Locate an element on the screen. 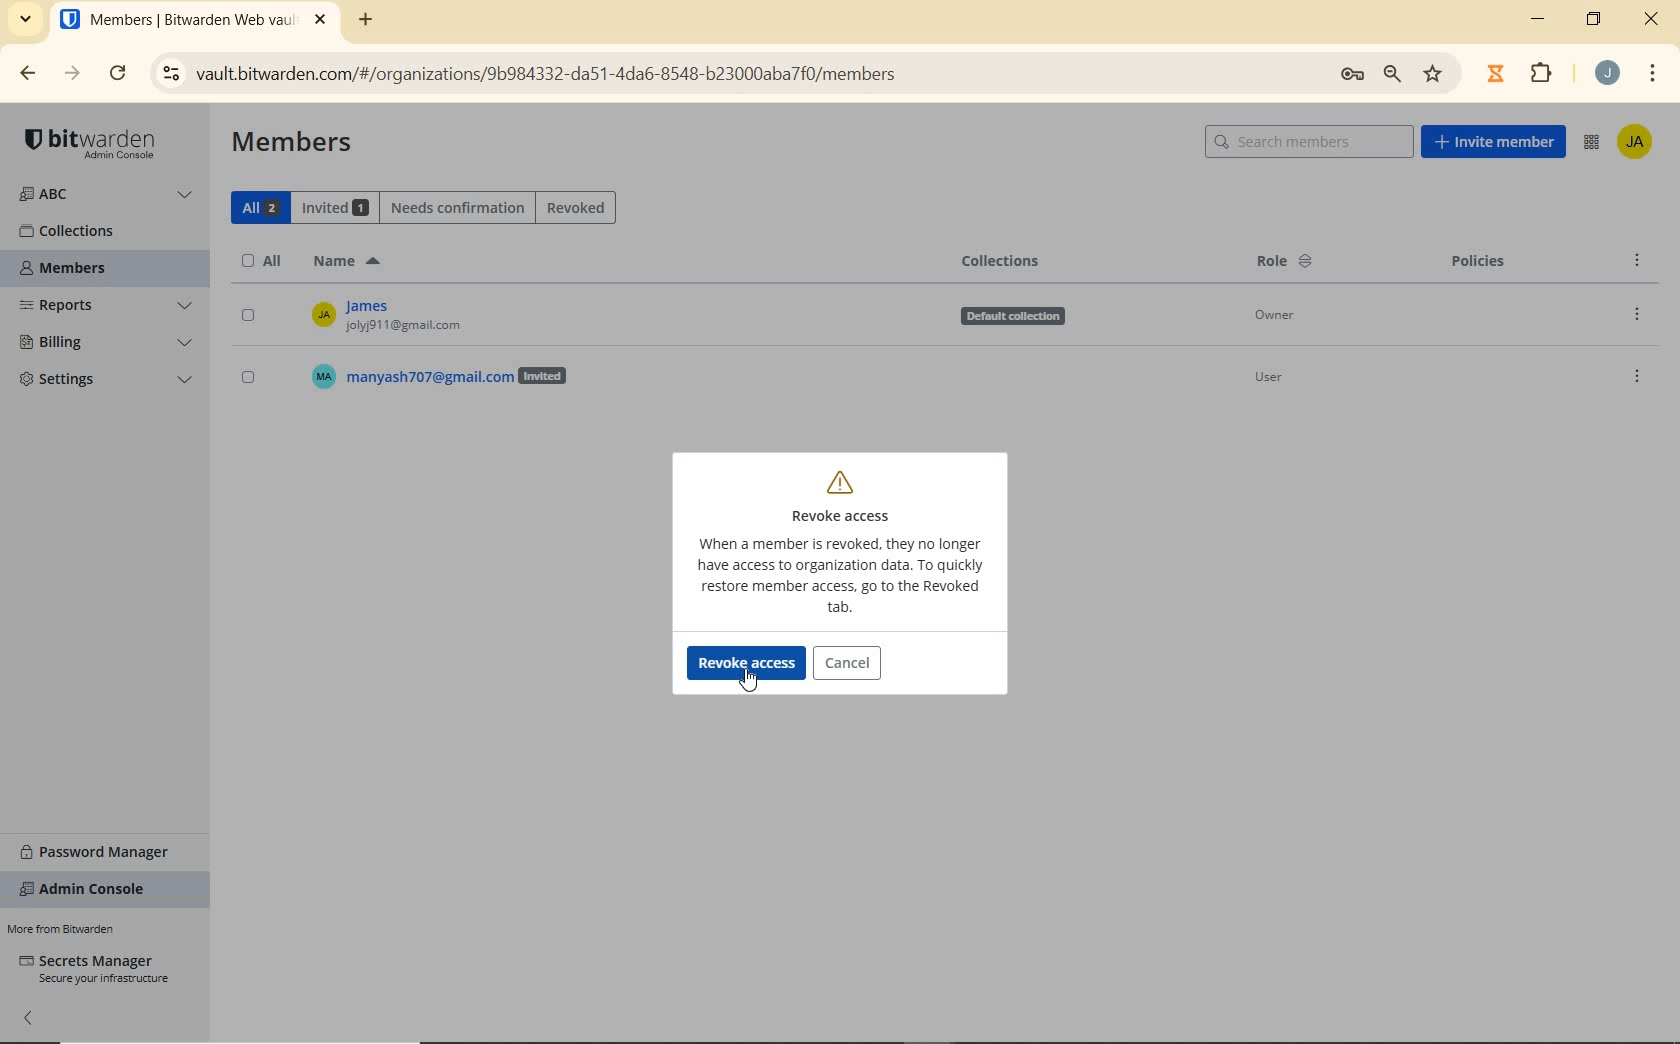   is located at coordinates (262, 261).